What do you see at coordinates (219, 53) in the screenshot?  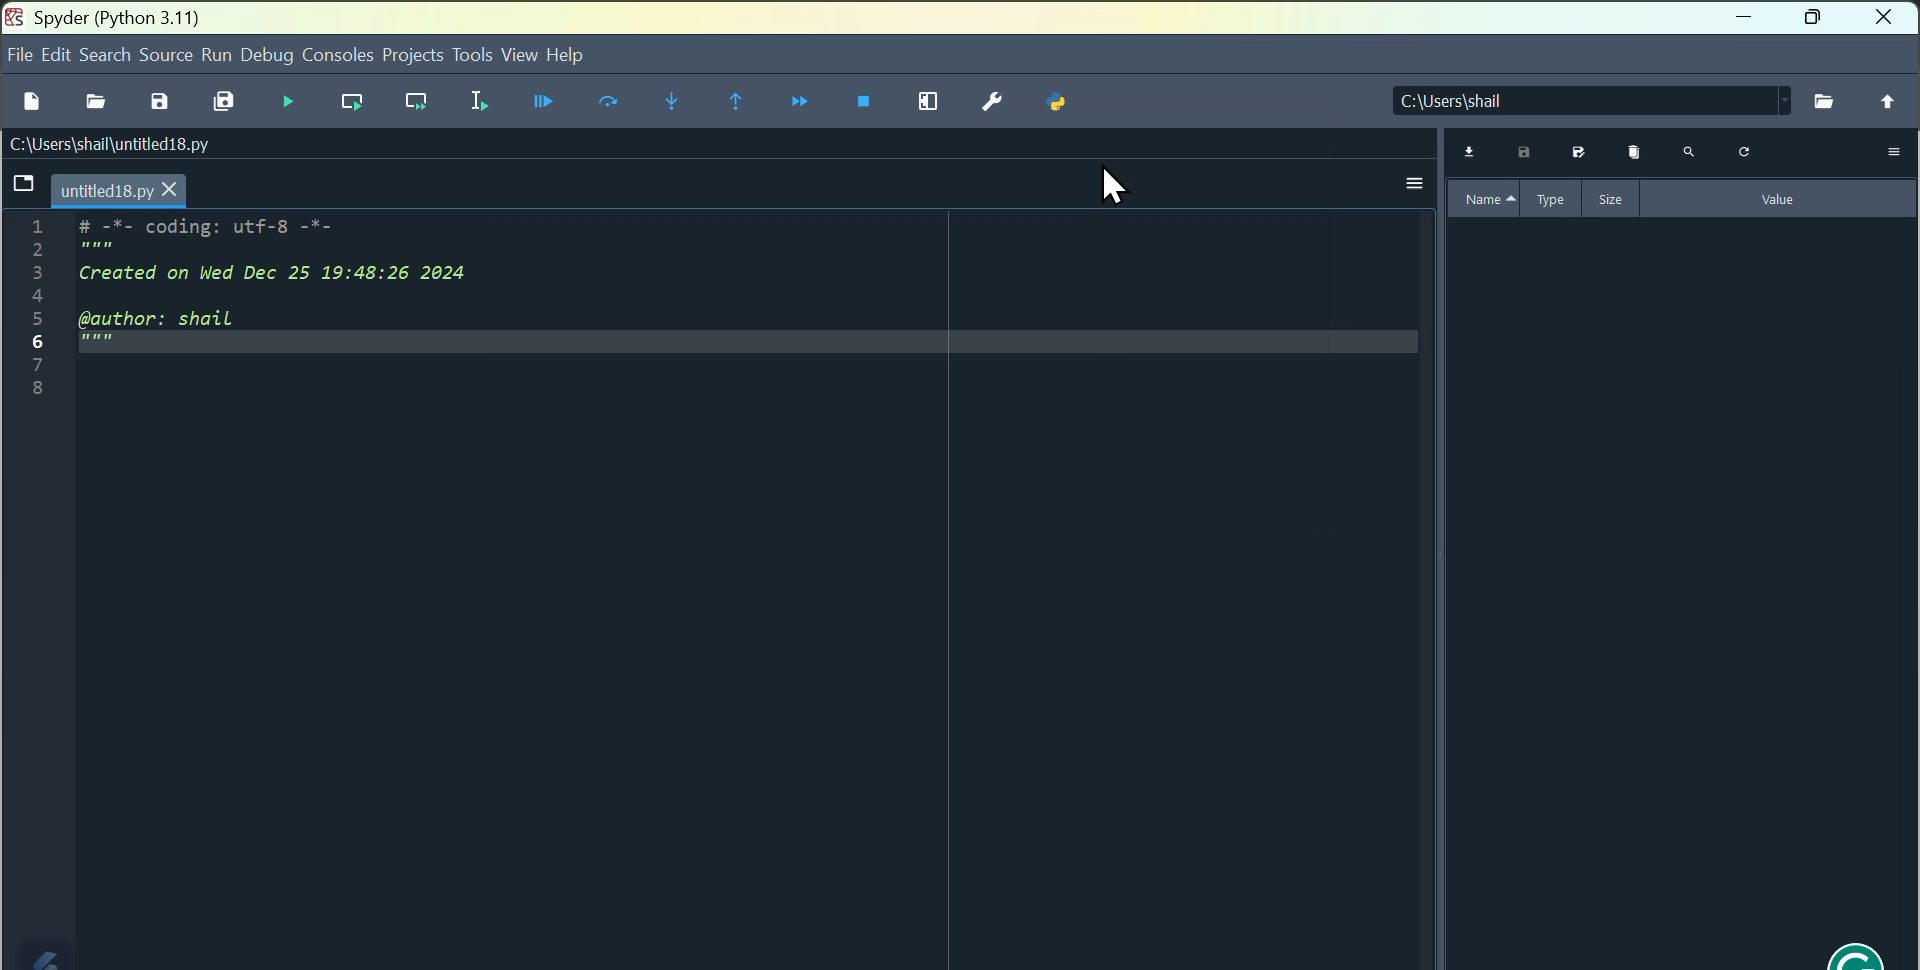 I see `Run` at bounding box center [219, 53].